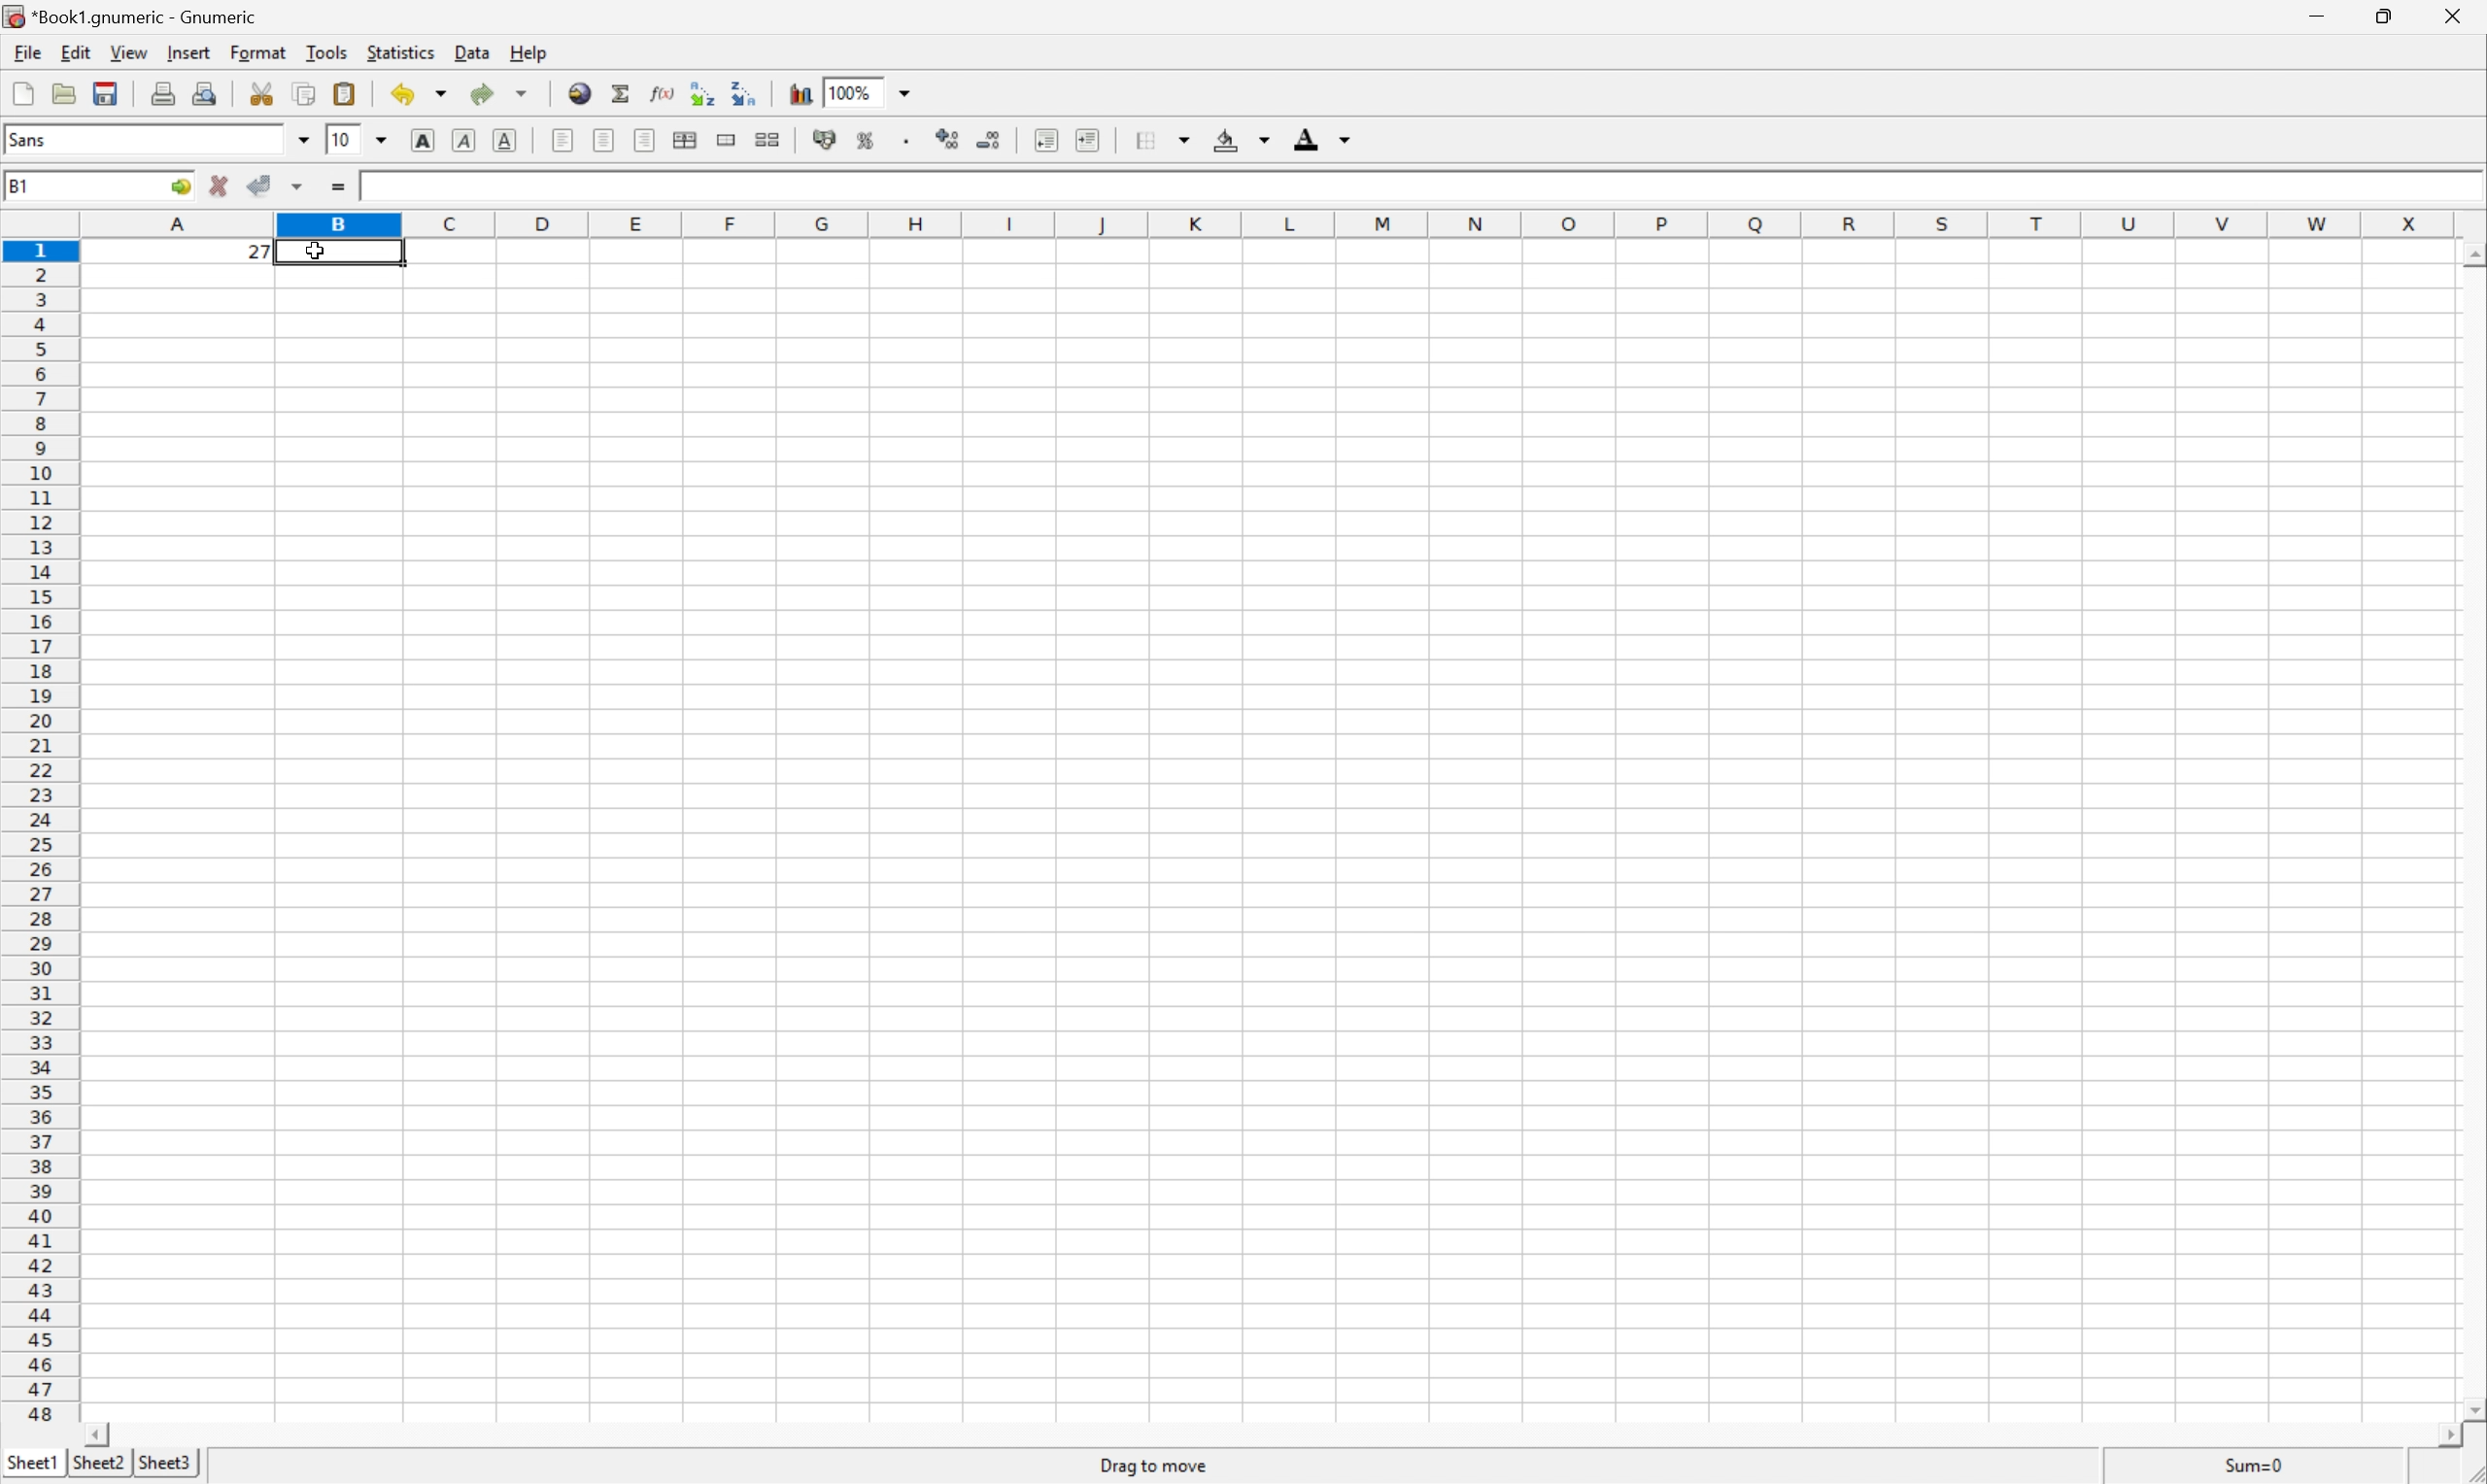  What do you see at coordinates (1161, 137) in the screenshot?
I see `Borders` at bounding box center [1161, 137].